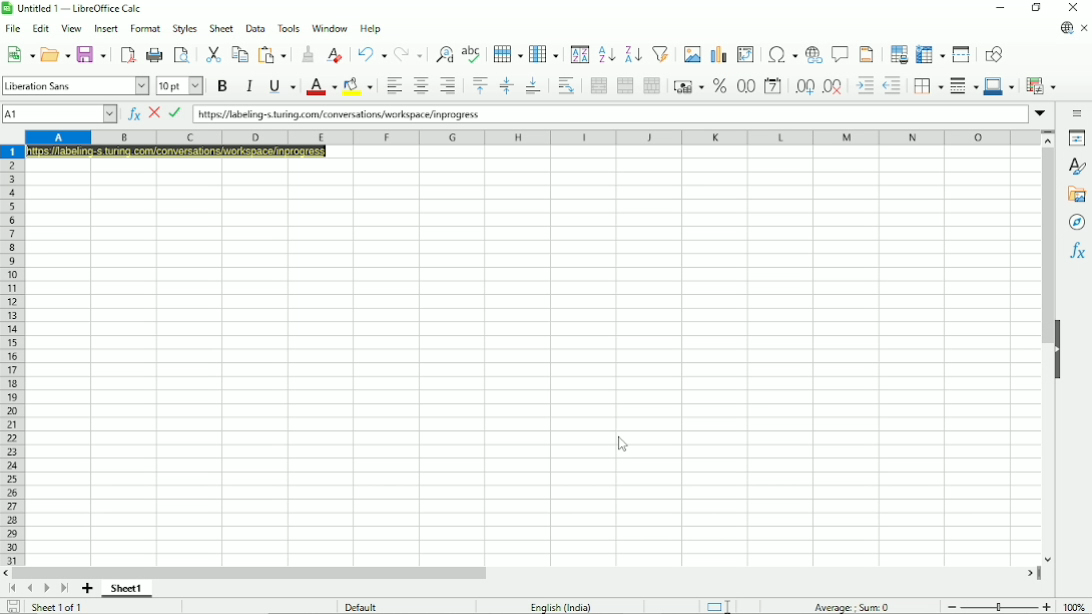  What do you see at coordinates (964, 86) in the screenshot?
I see `Border style` at bounding box center [964, 86].